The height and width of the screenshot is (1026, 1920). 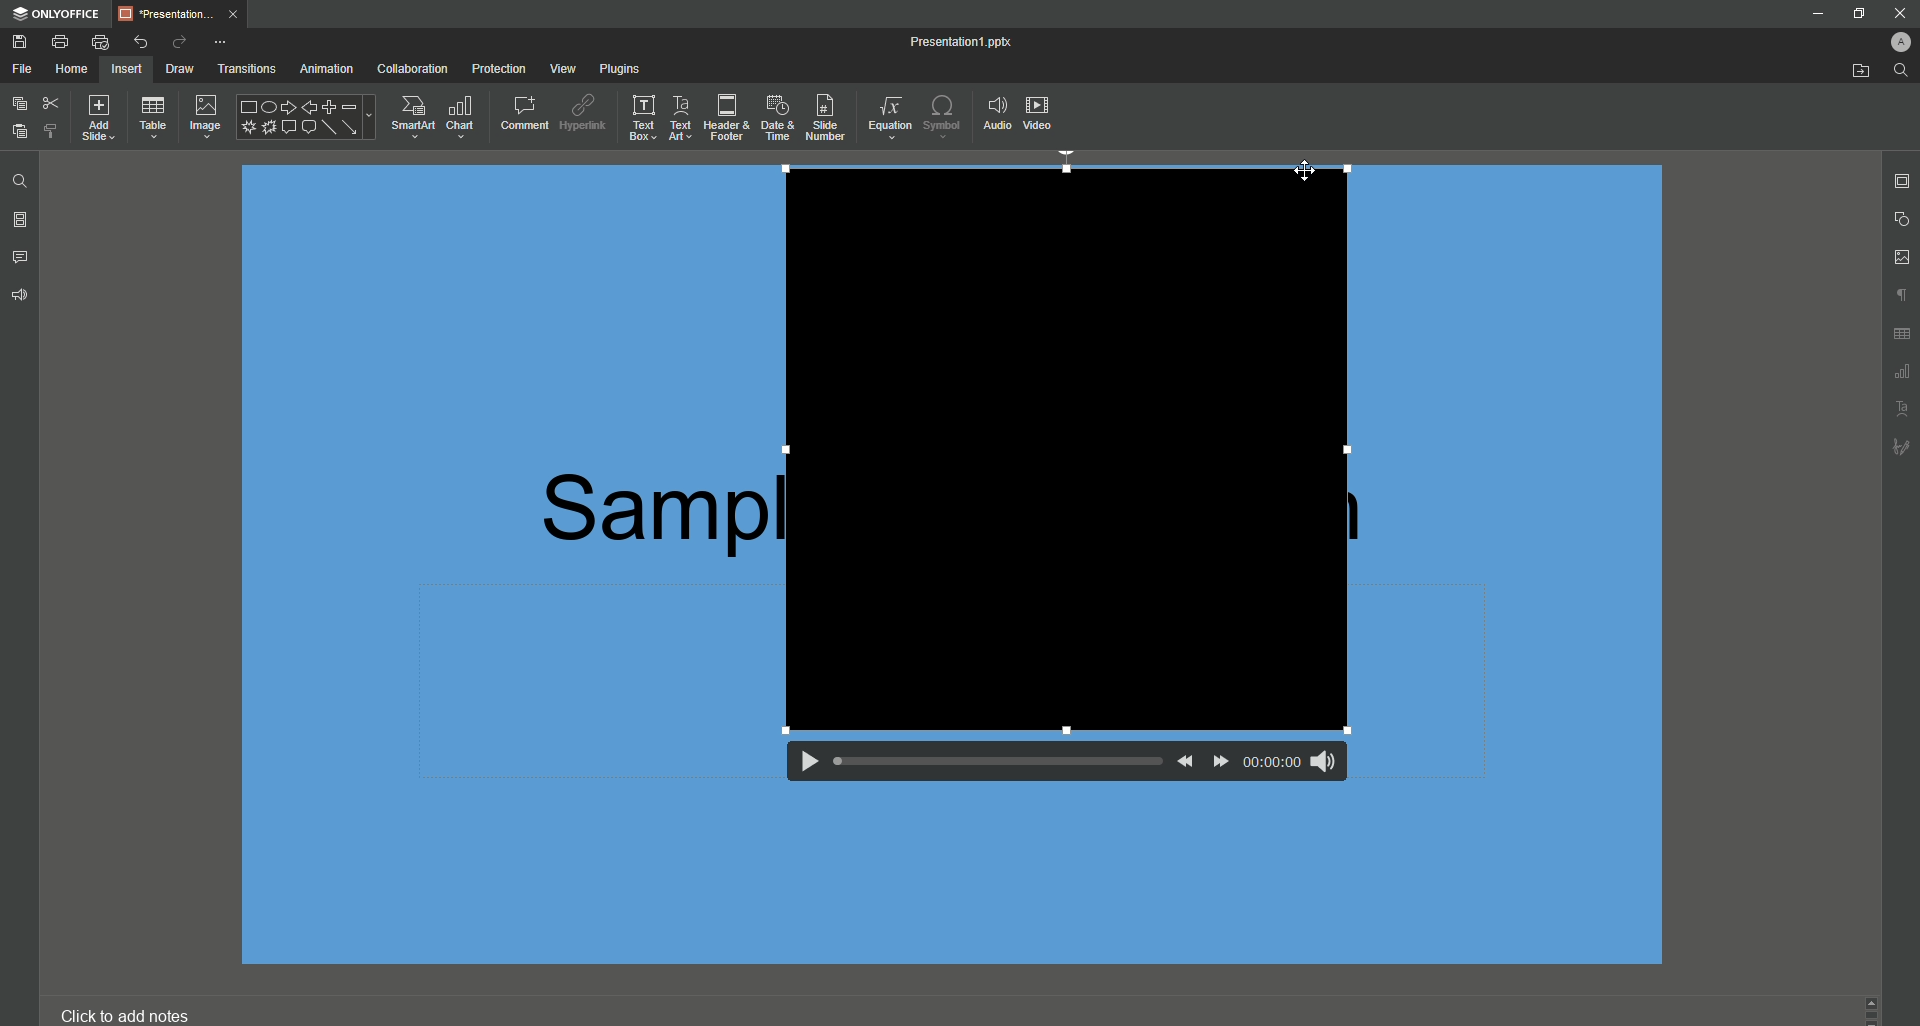 What do you see at coordinates (564, 68) in the screenshot?
I see `View` at bounding box center [564, 68].